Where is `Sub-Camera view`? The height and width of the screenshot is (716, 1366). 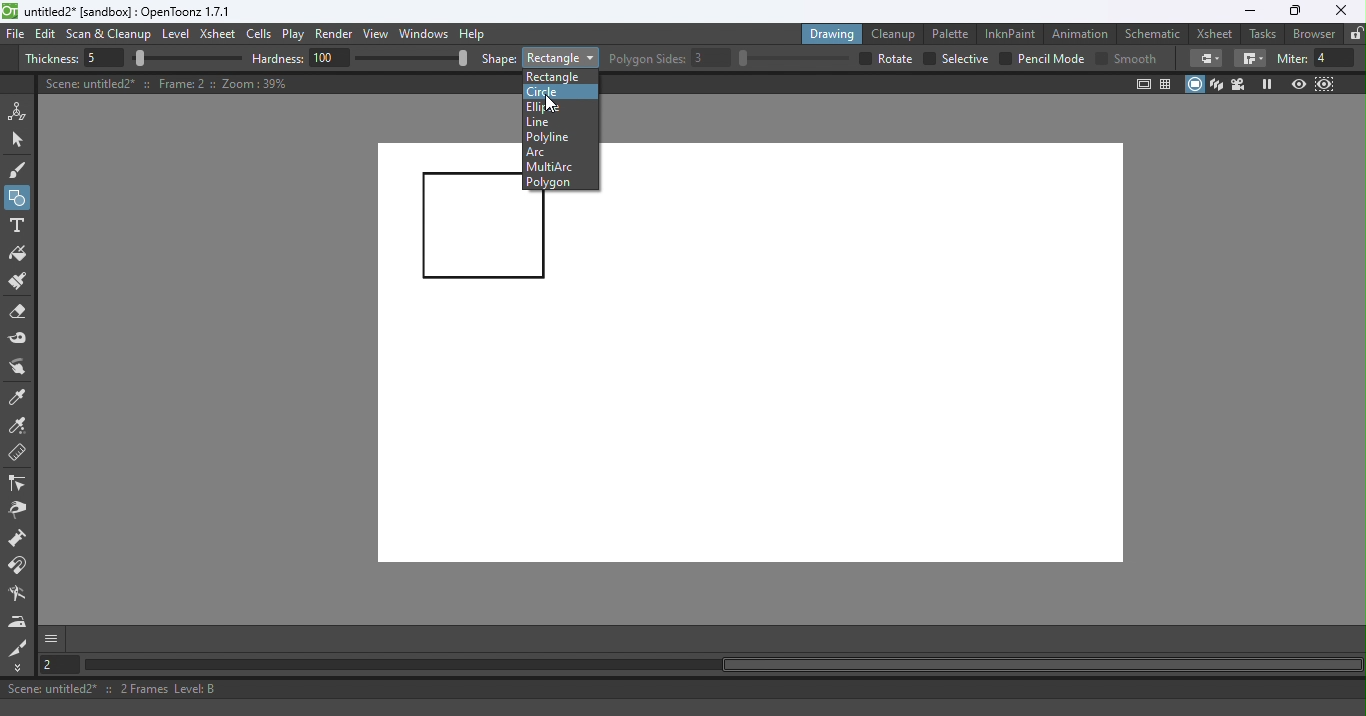
Sub-Camera view is located at coordinates (1326, 84).